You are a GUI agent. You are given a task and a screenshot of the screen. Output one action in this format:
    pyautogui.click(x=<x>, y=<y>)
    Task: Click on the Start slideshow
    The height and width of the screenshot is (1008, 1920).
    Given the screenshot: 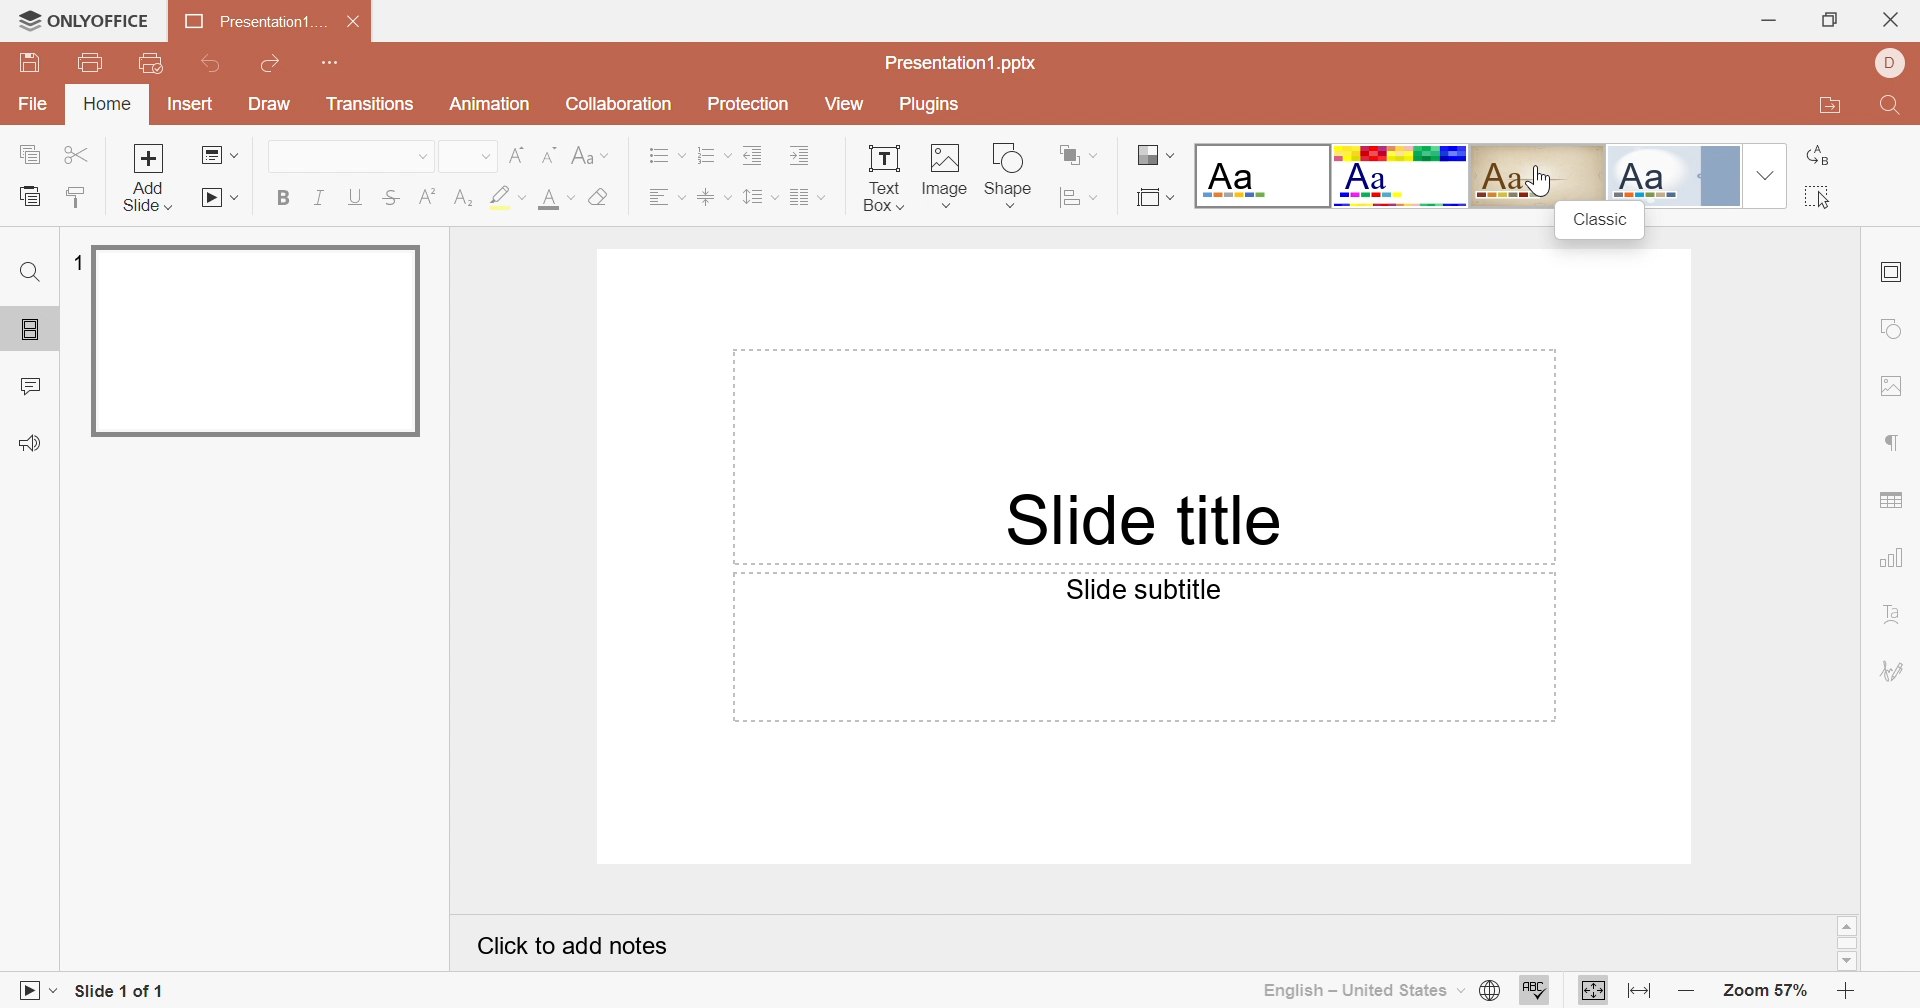 What is the action you would take?
    pyautogui.click(x=208, y=197)
    